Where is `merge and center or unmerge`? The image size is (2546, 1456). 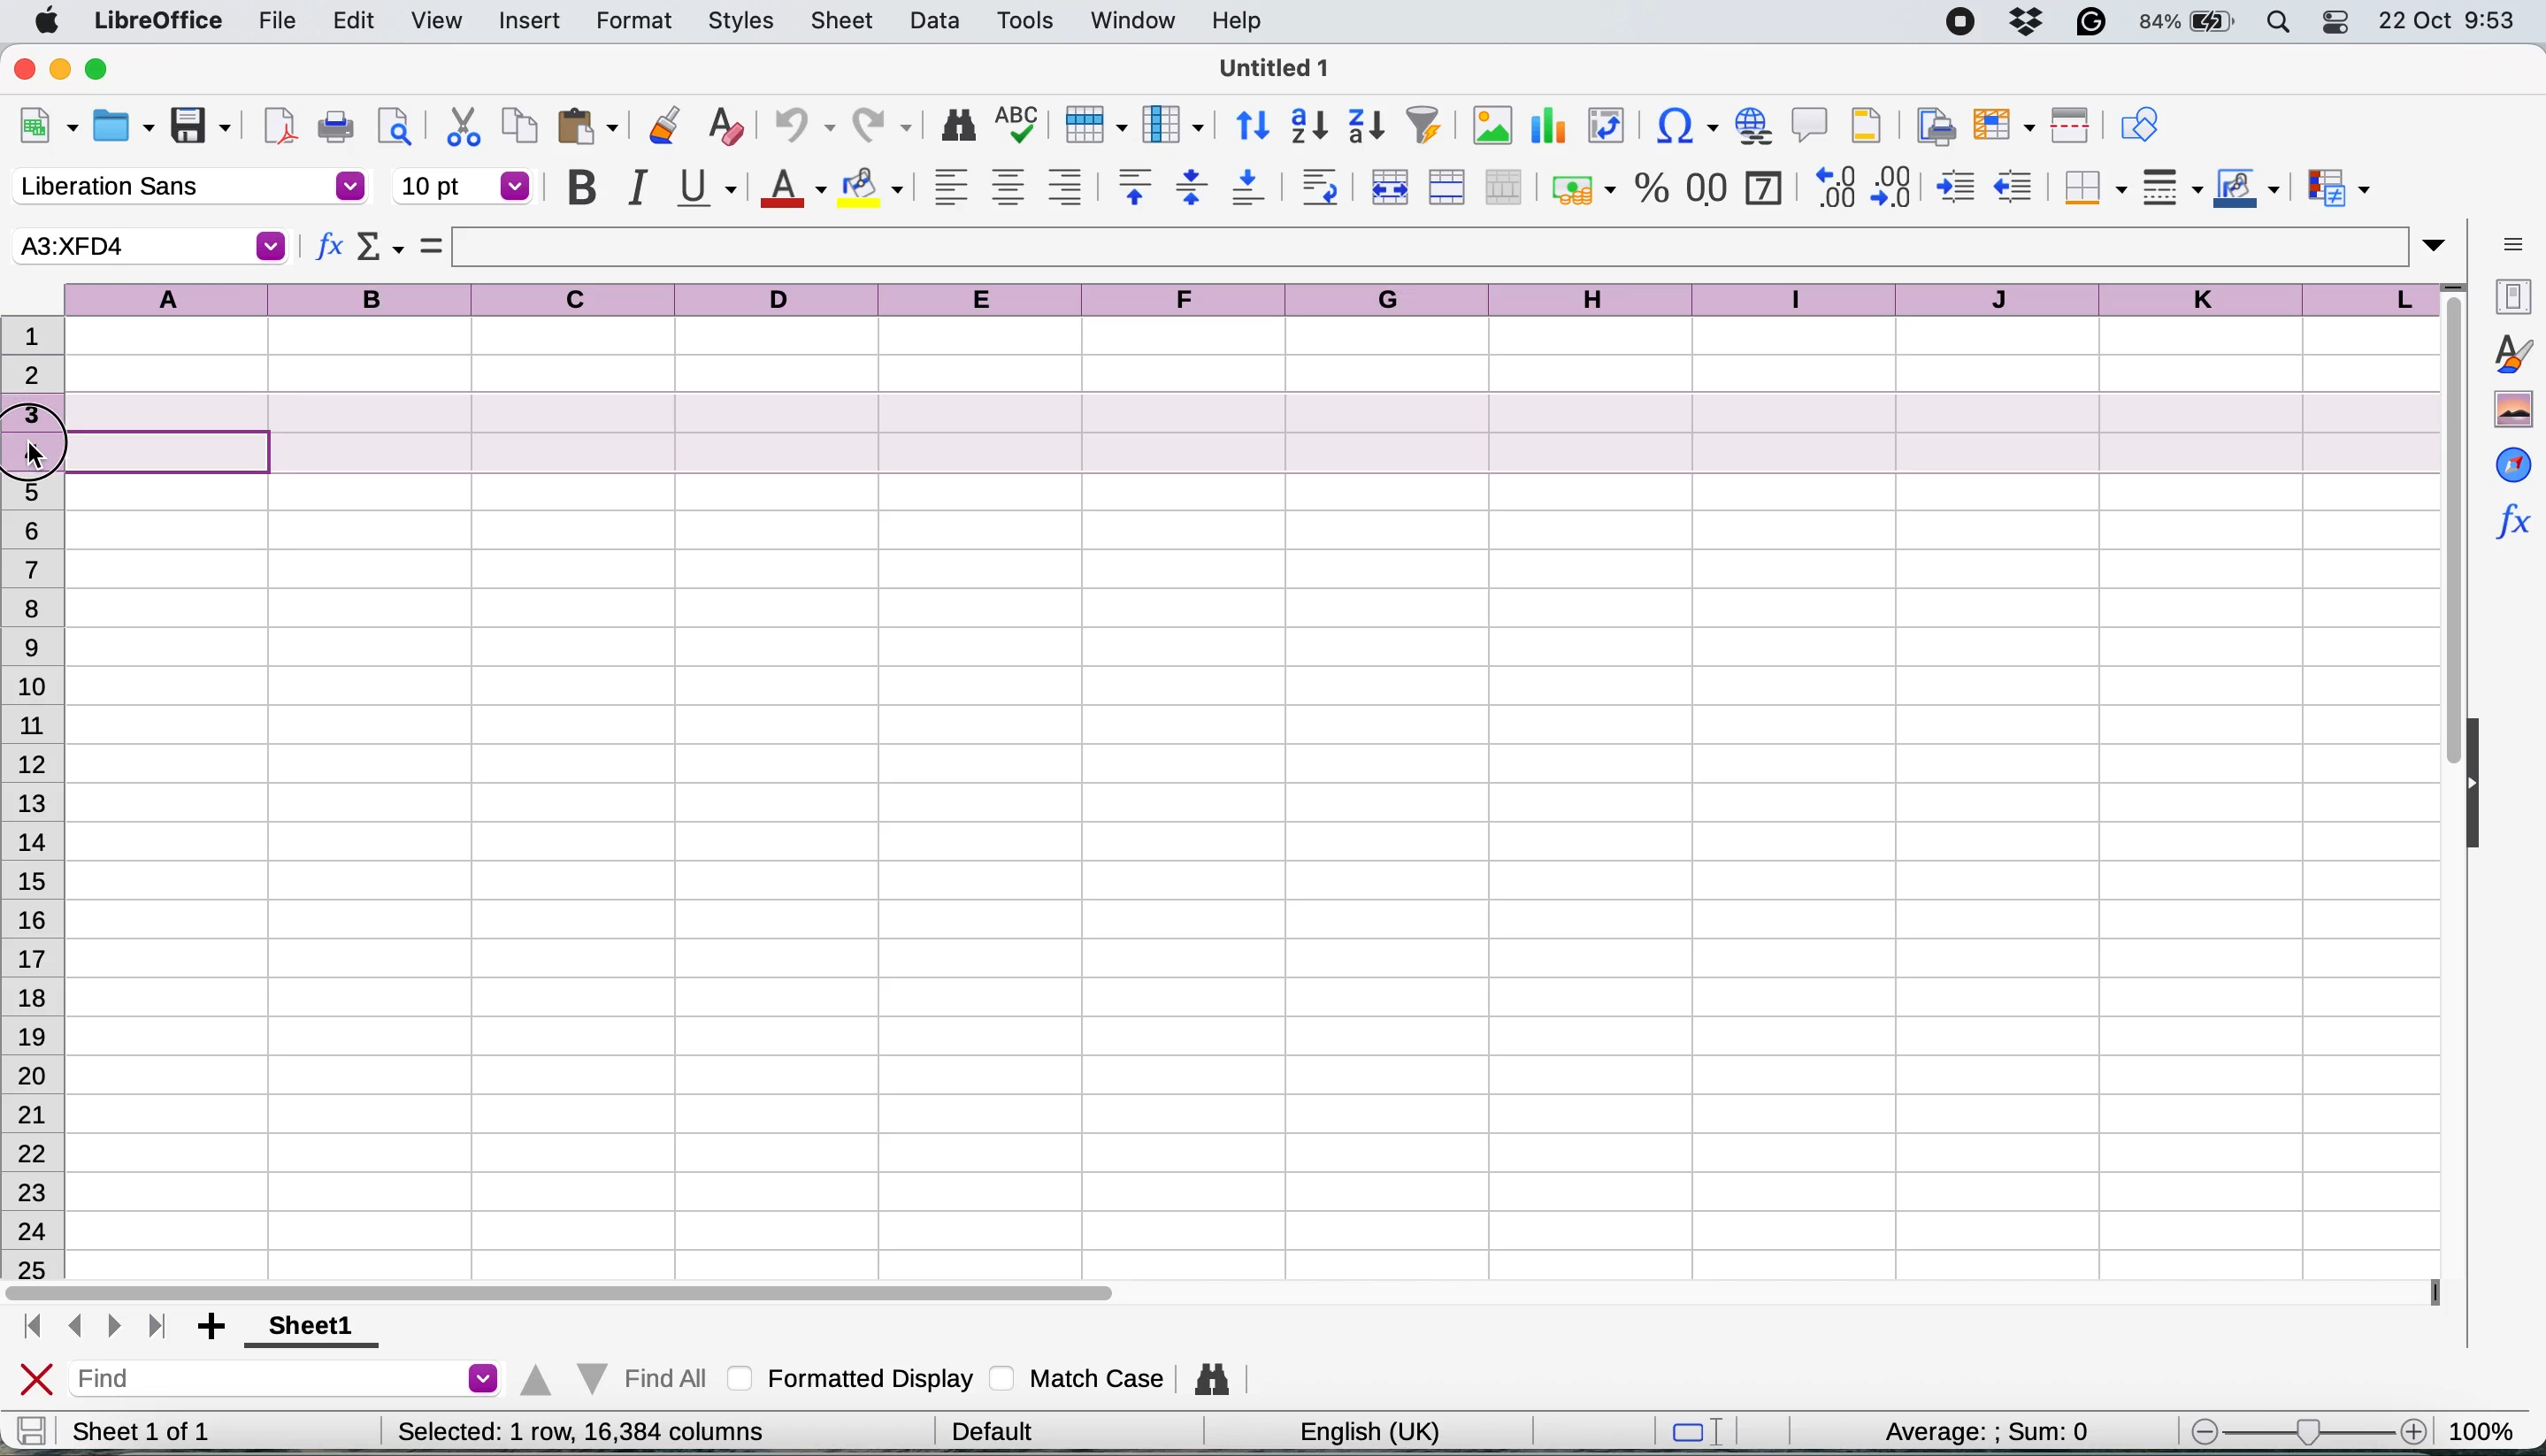 merge and center or unmerge is located at coordinates (1387, 184).